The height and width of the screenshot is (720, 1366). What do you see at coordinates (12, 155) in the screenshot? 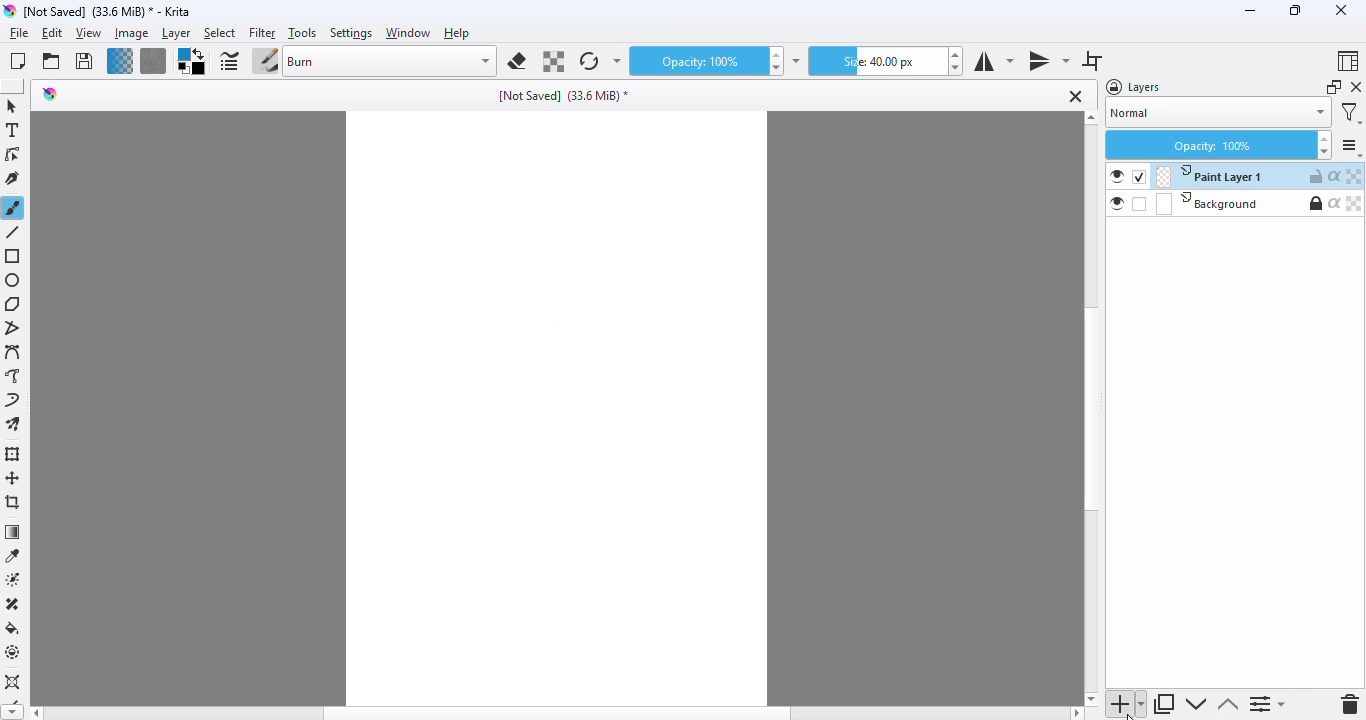
I see `edit shapes tool` at bounding box center [12, 155].